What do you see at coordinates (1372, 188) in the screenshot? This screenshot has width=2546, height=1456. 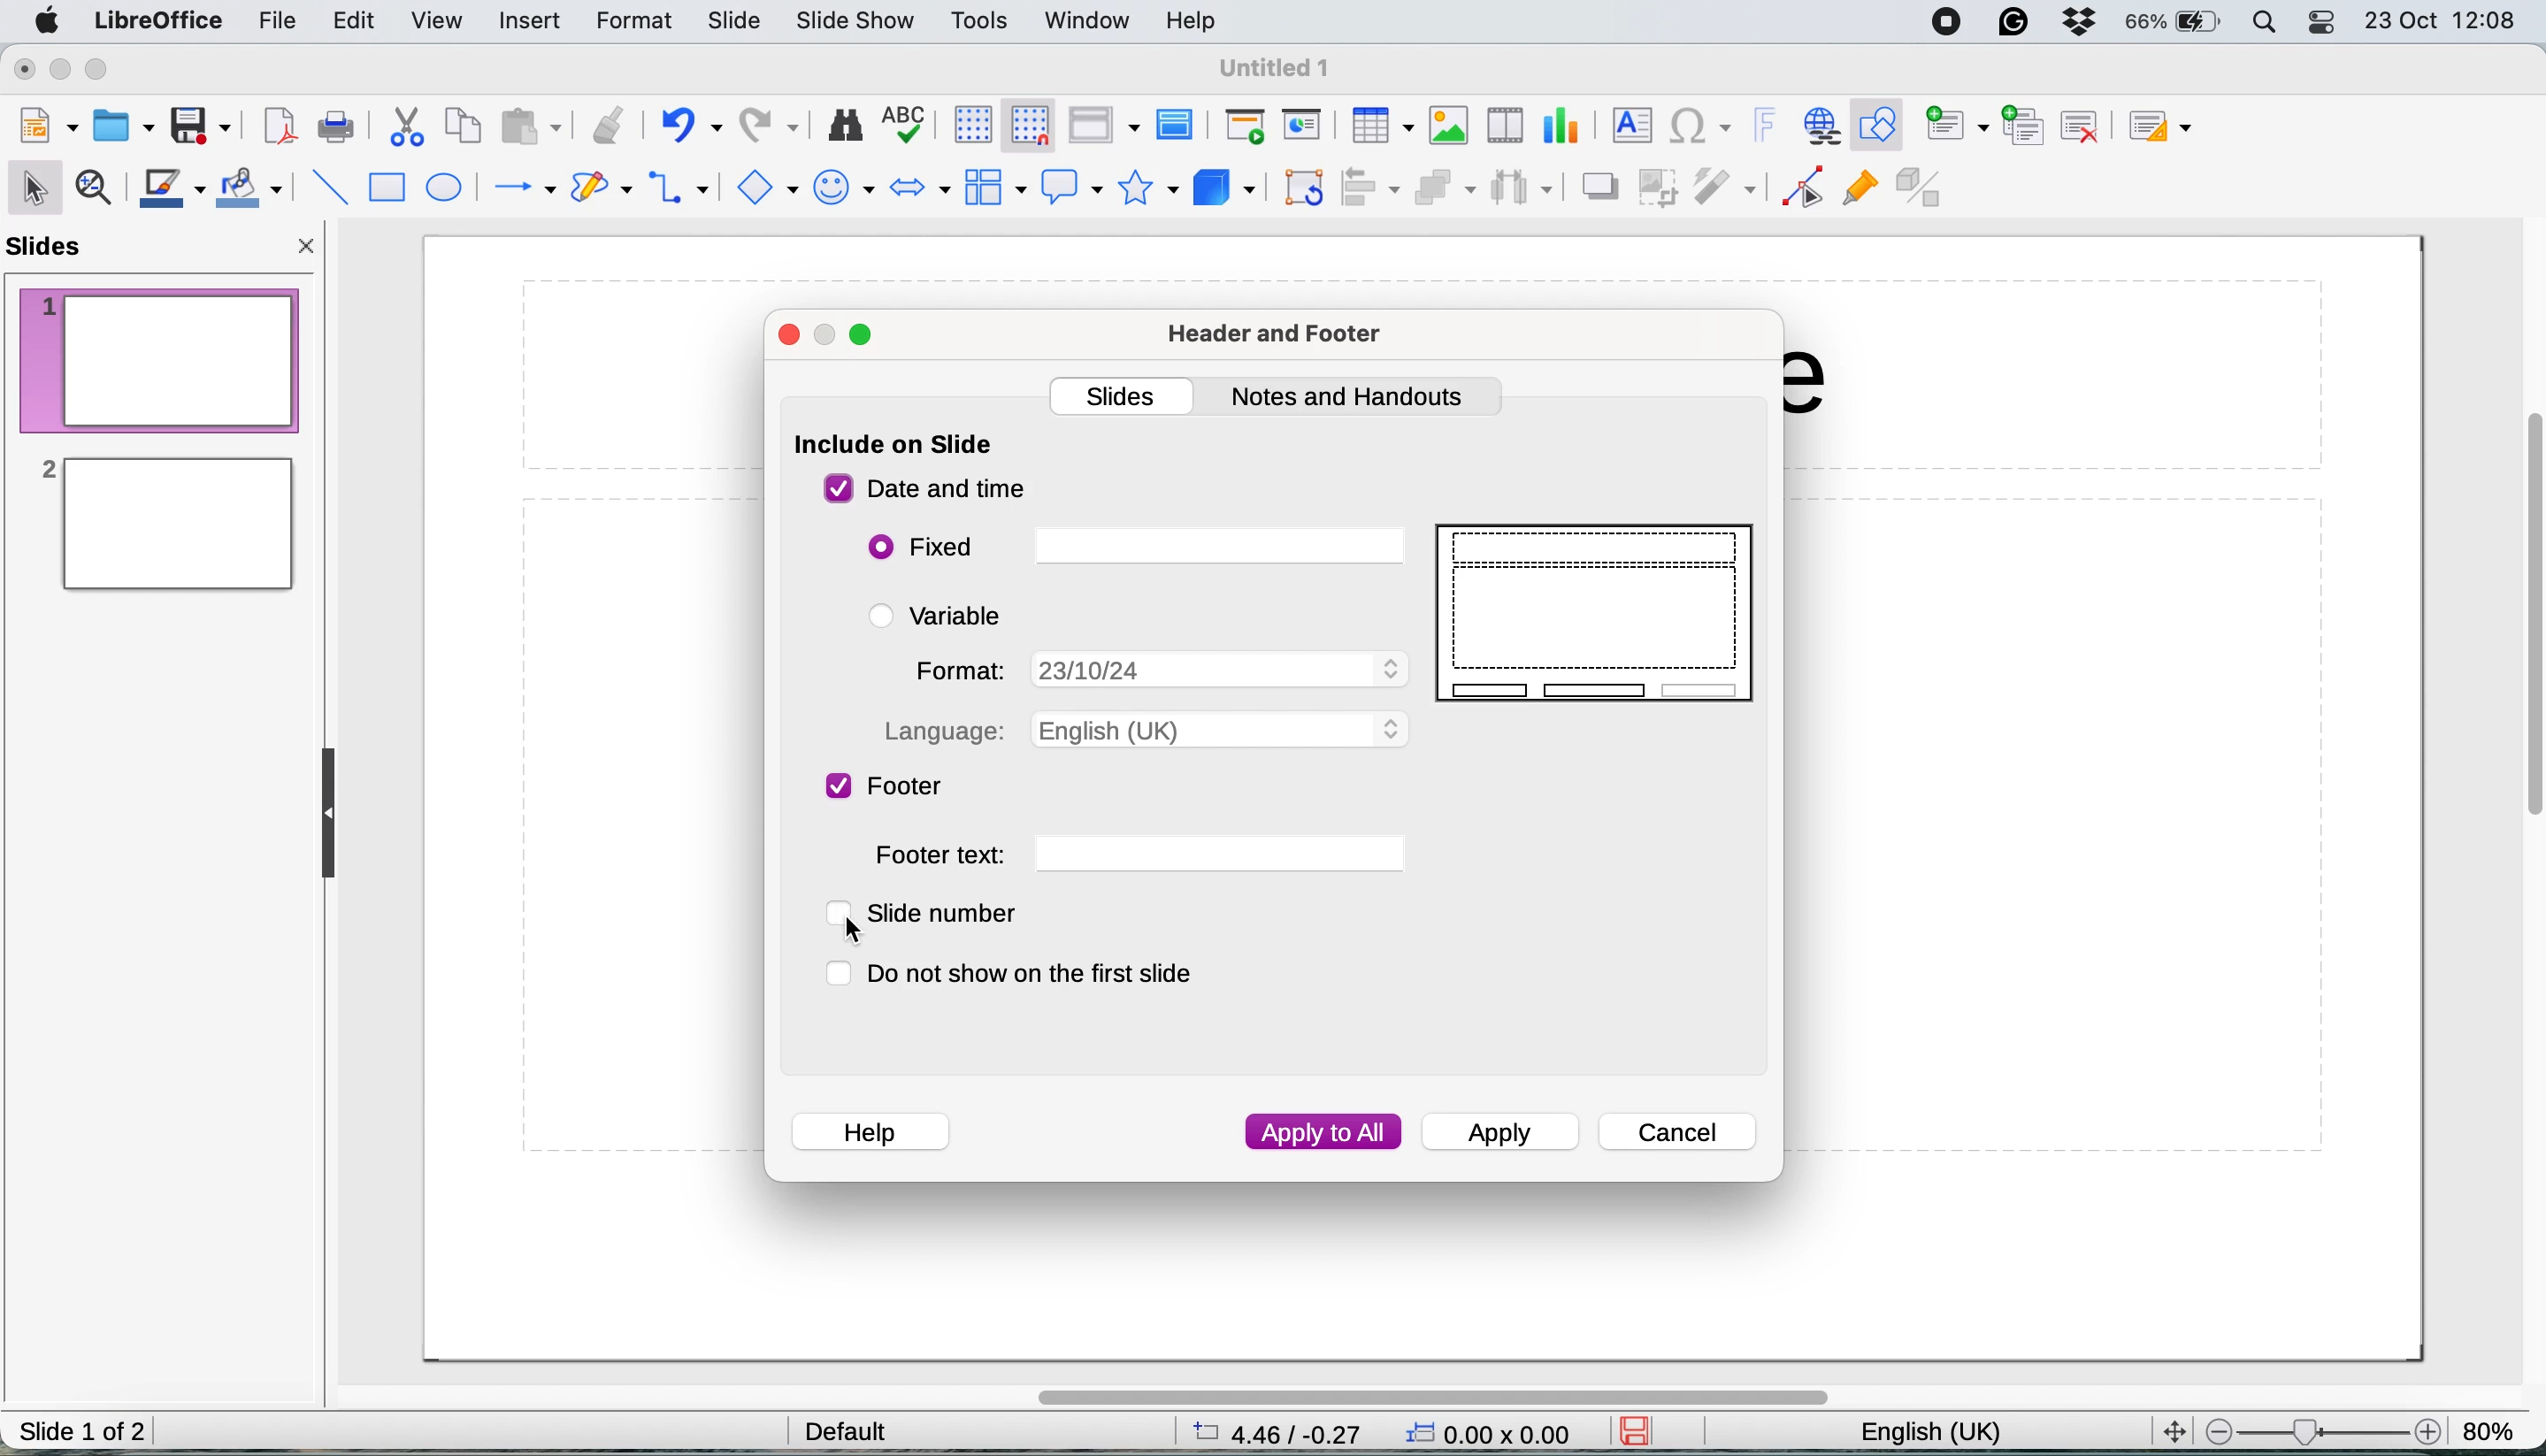 I see `align objects` at bounding box center [1372, 188].